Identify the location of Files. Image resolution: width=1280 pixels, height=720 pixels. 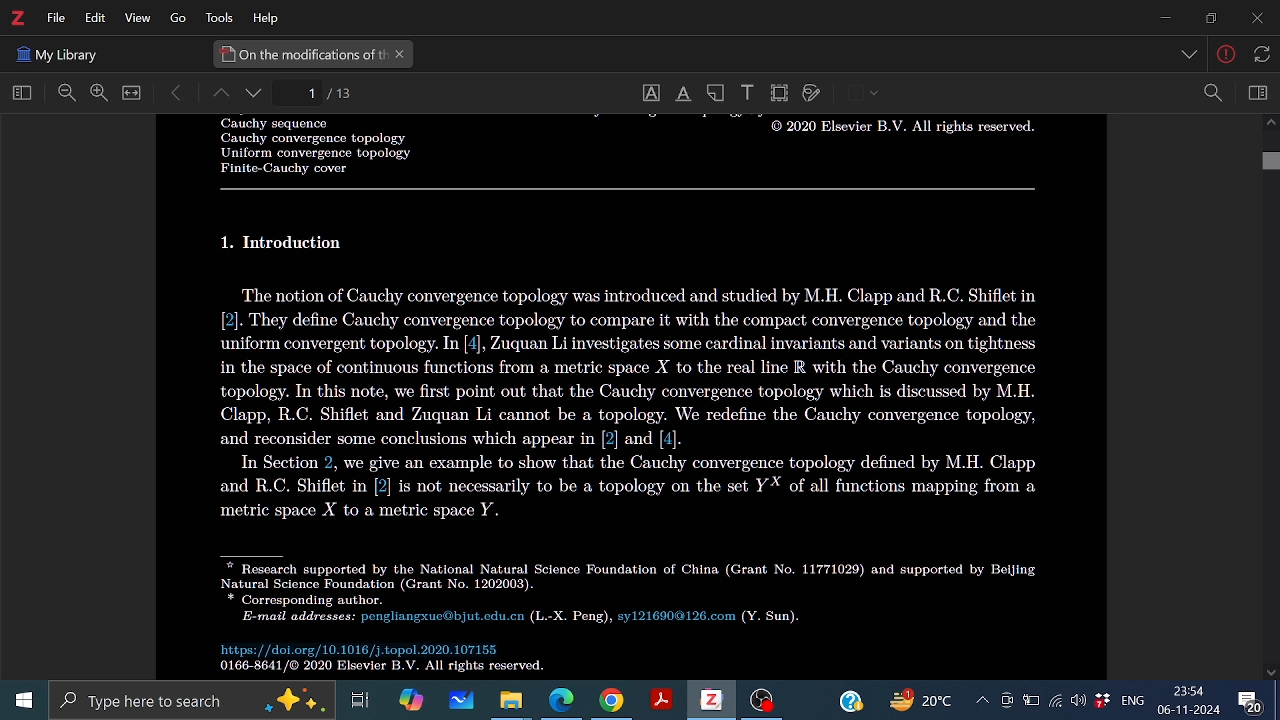
(512, 700).